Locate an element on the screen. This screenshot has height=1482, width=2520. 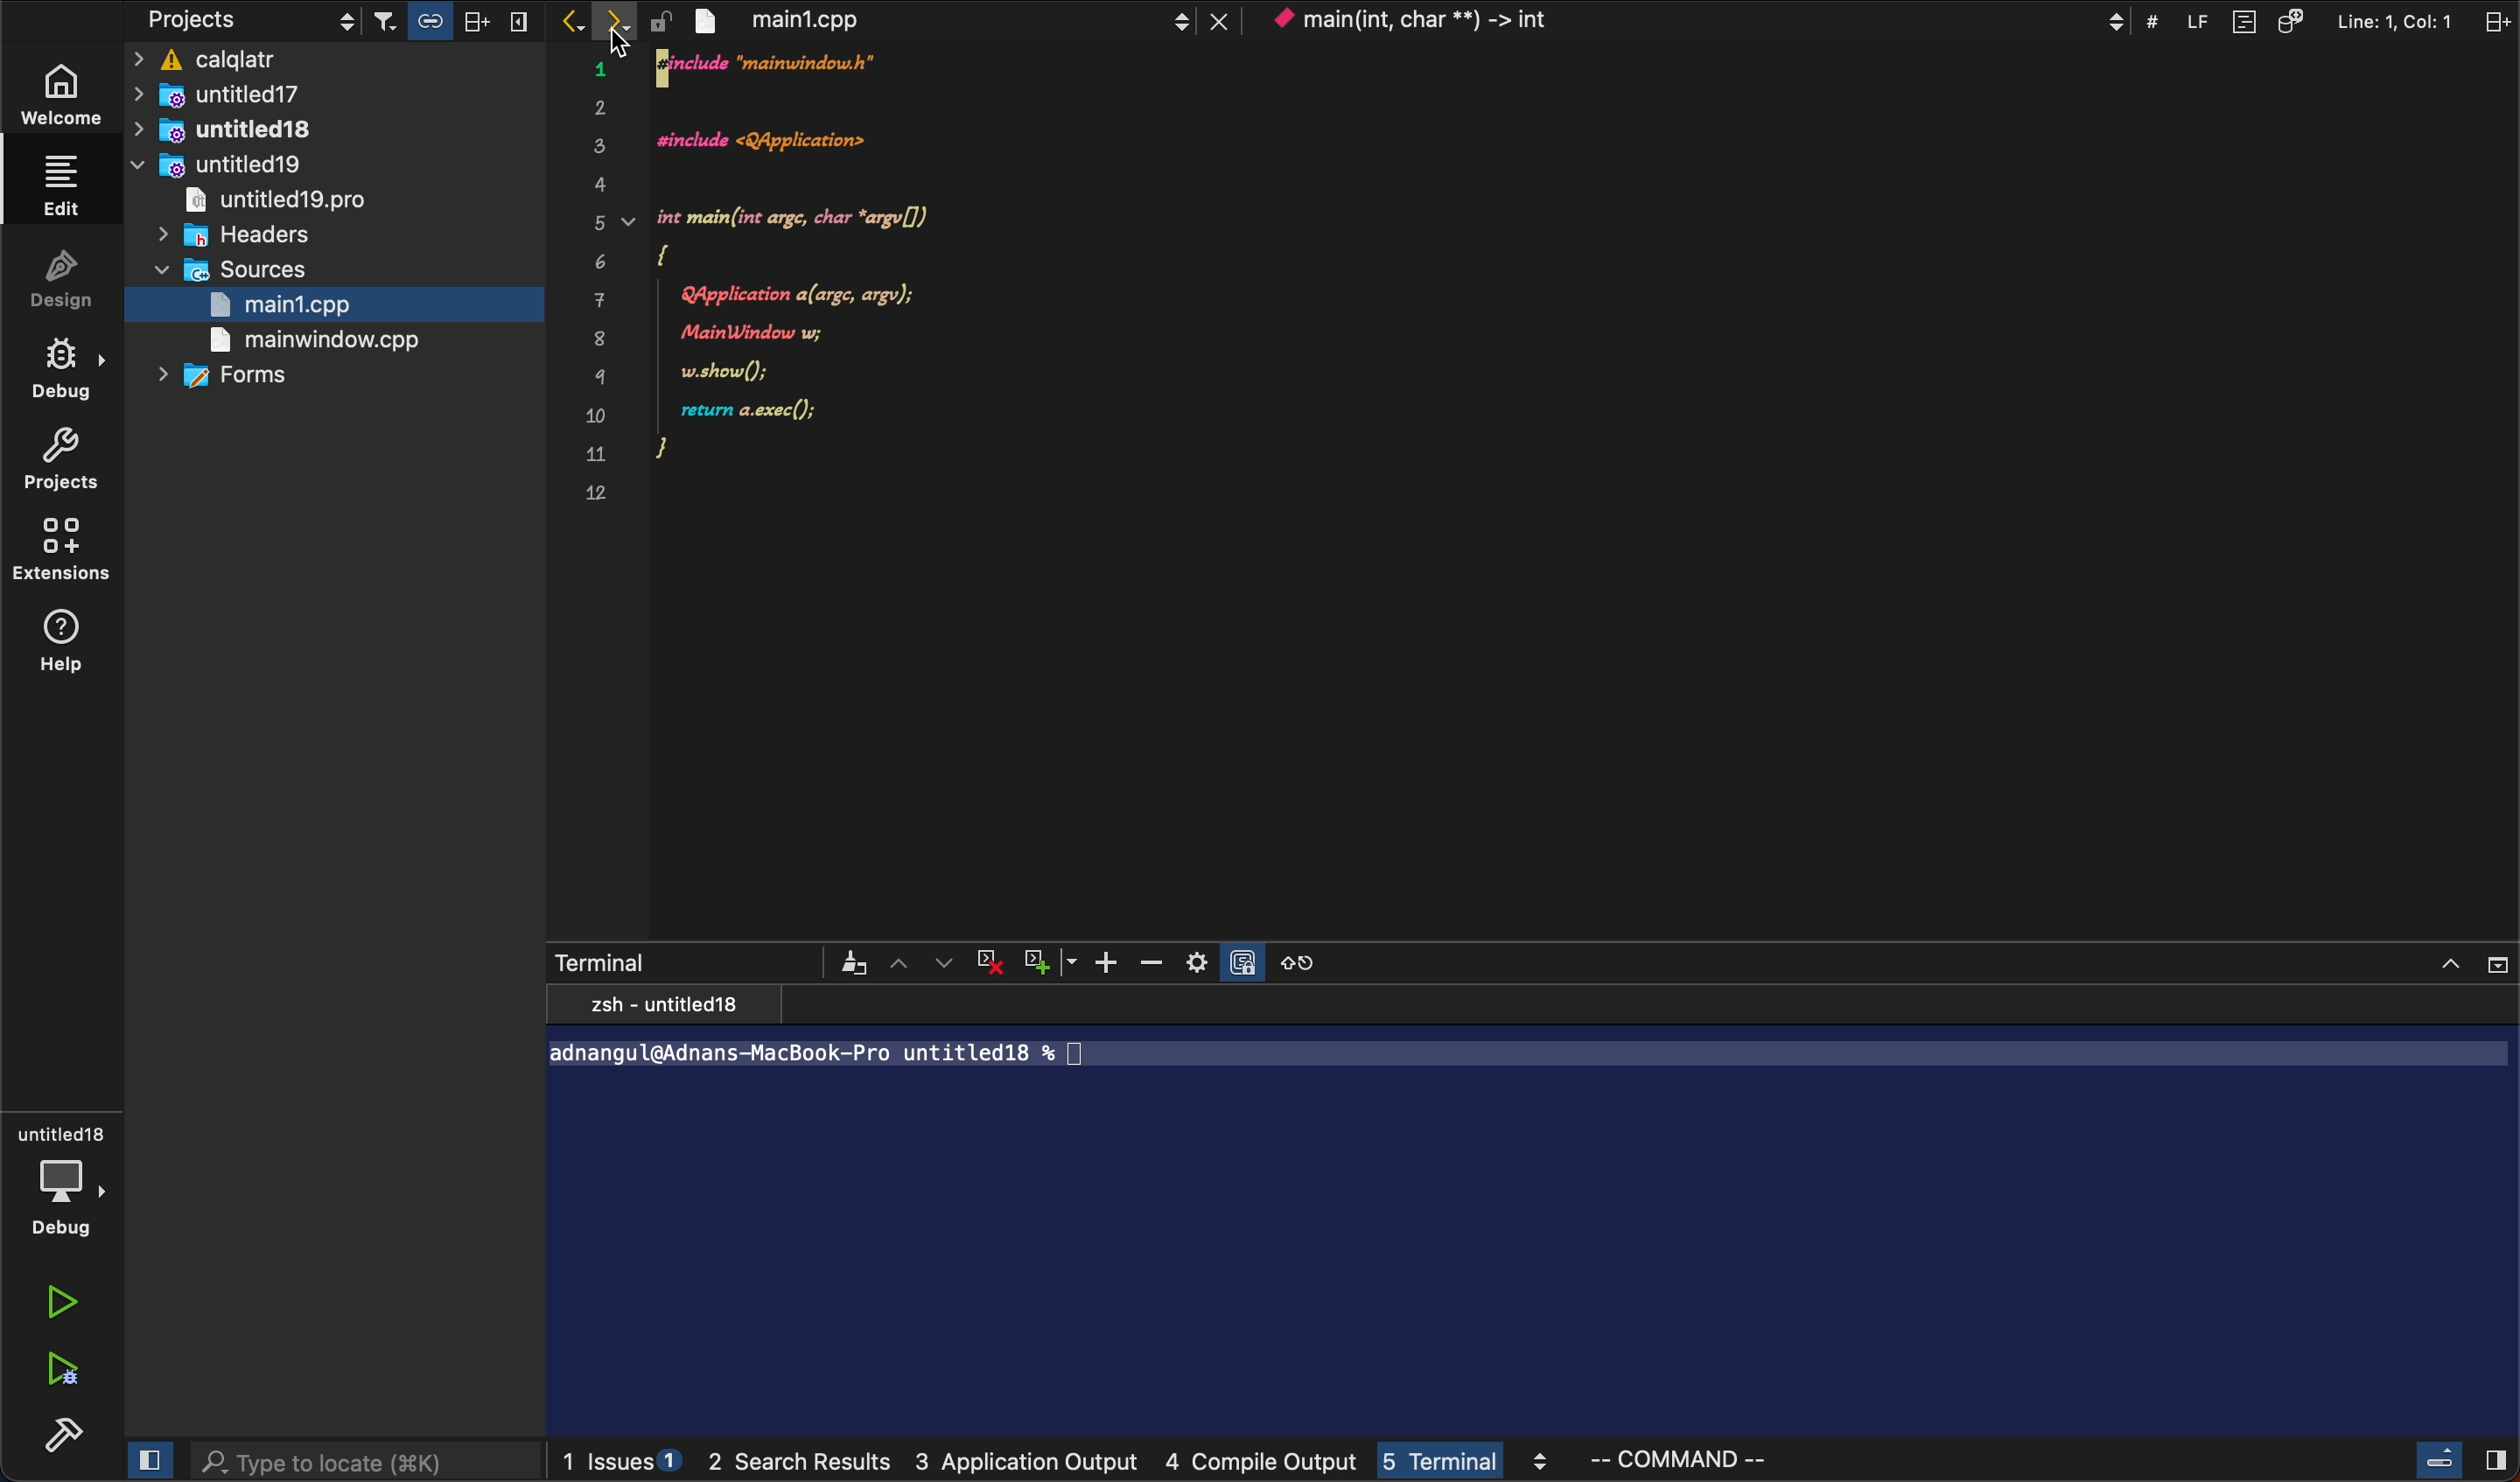
Delete Terminal is located at coordinates (992, 965).